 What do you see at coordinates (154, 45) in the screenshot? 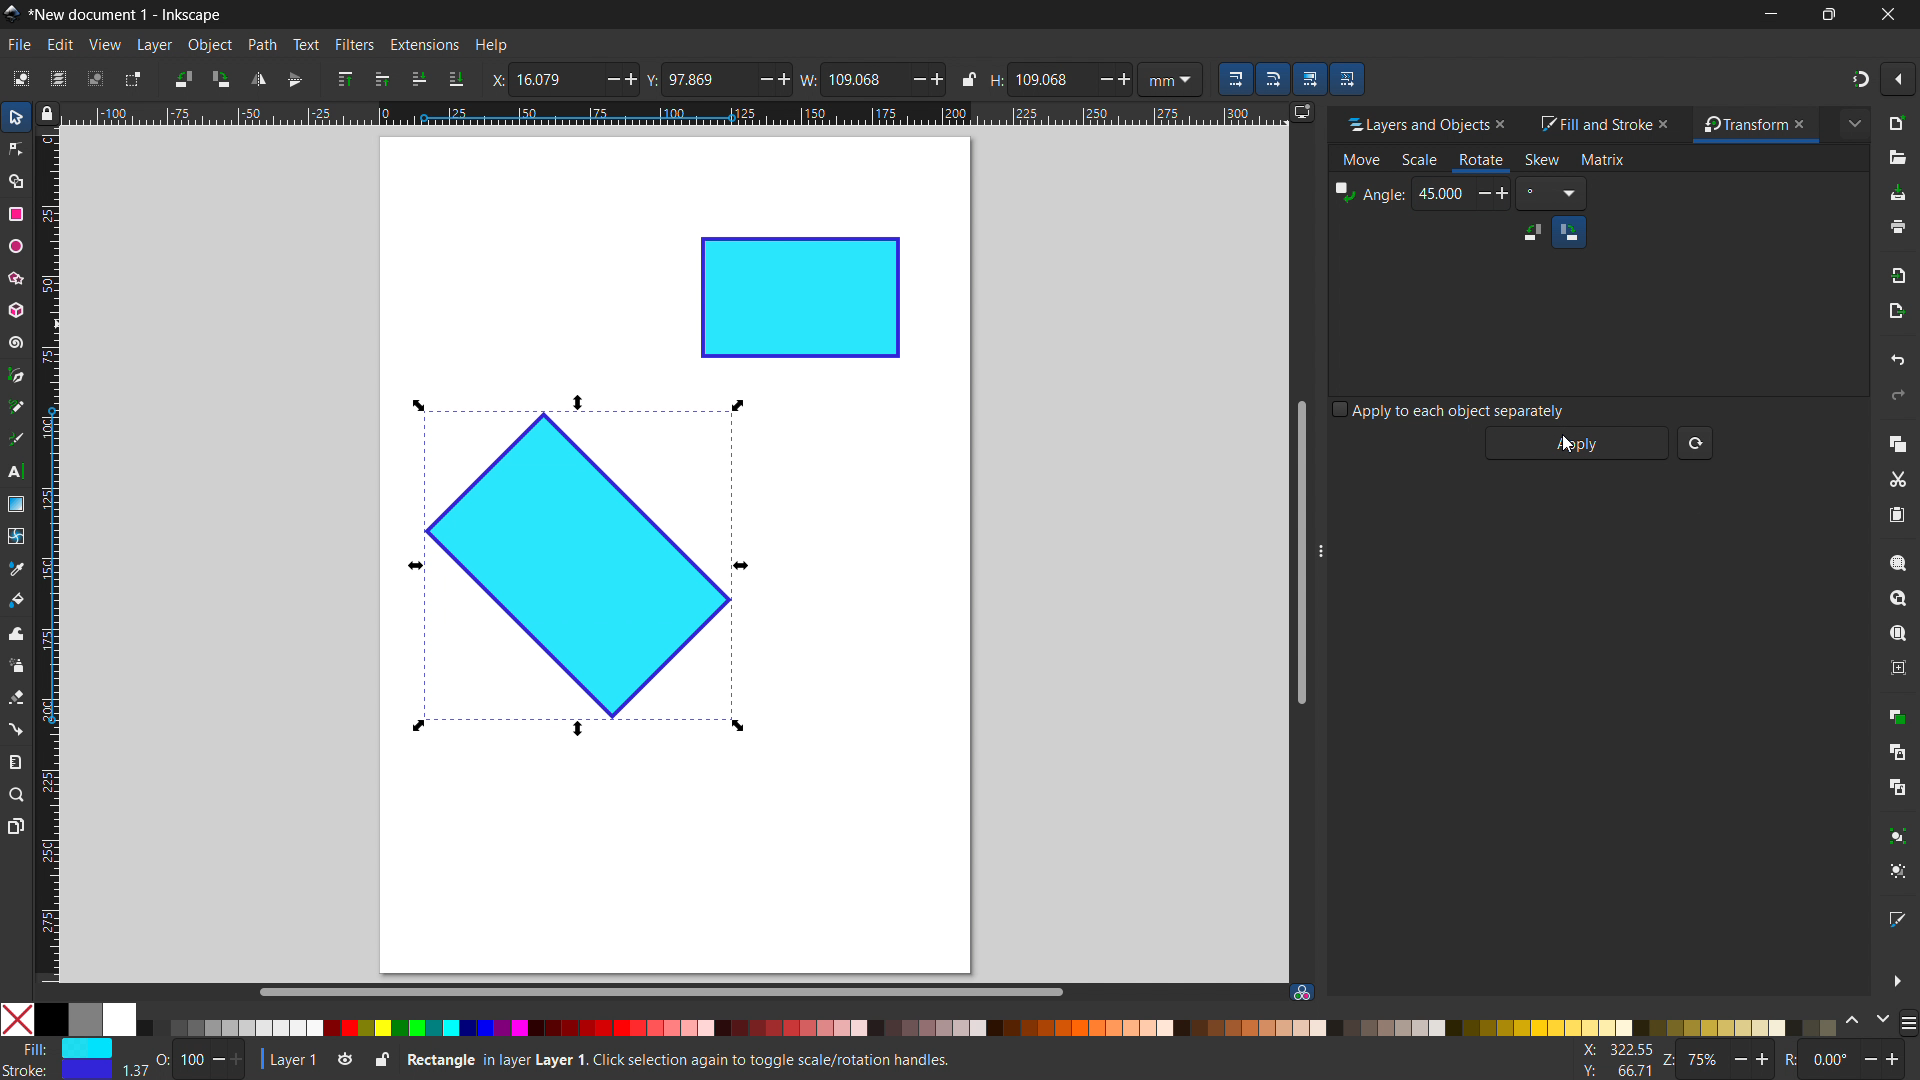
I see `layer` at bounding box center [154, 45].